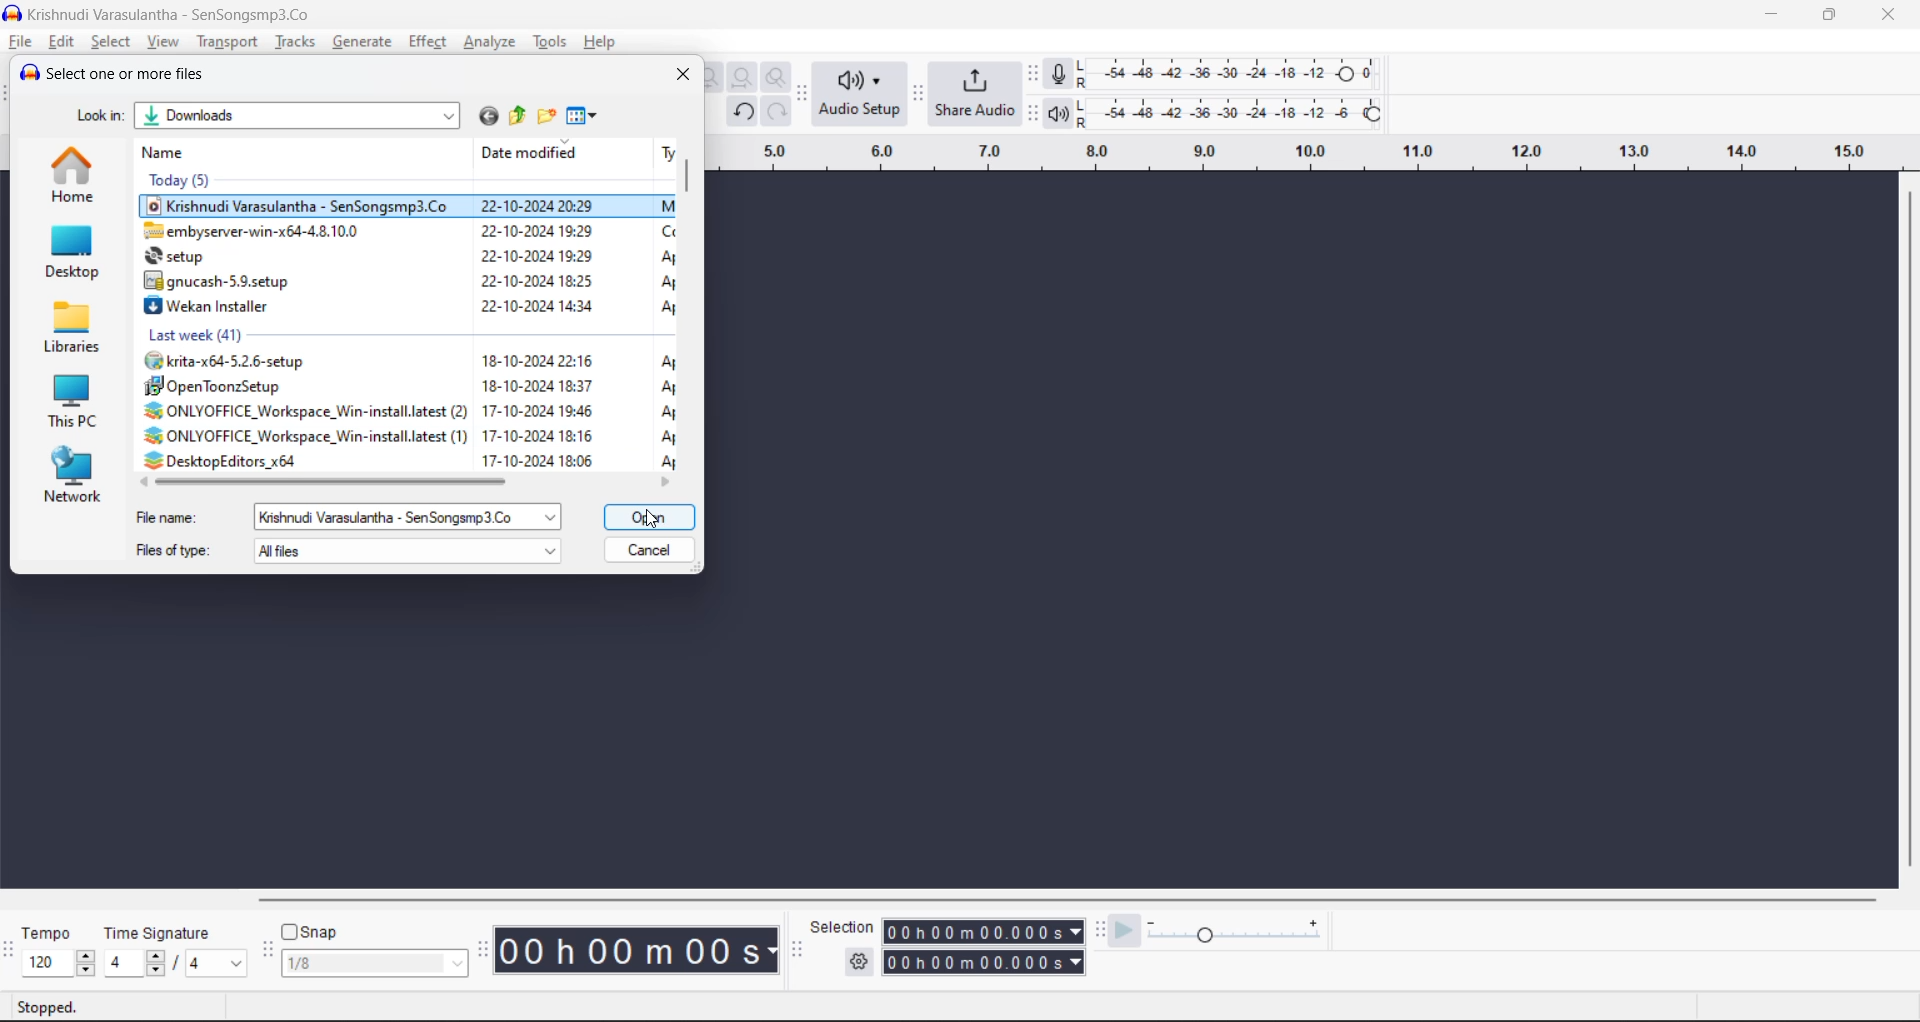  Describe the element at coordinates (411, 434) in the screenshot. I see `2% ONLYOFFICE_ Workspace Win-install.latest (1) 17-10-2024 18:16 A` at that location.